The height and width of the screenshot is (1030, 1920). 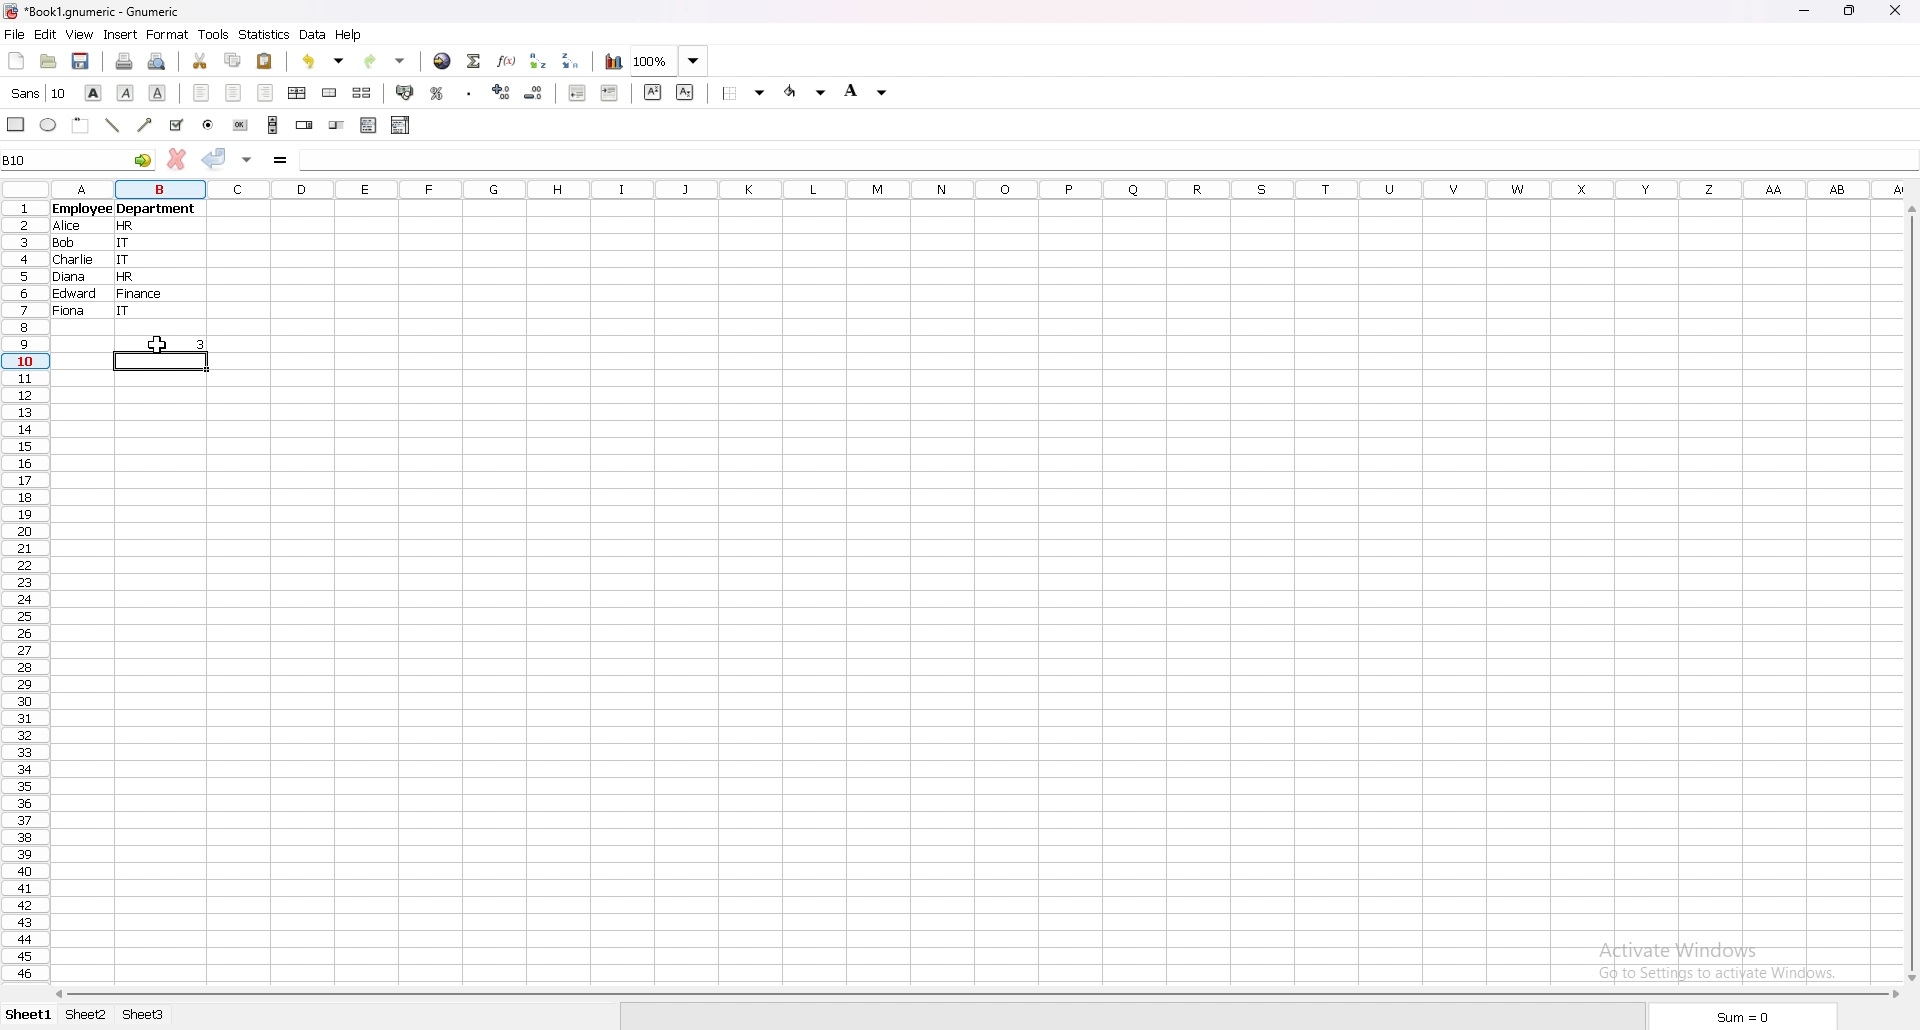 What do you see at coordinates (78, 159) in the screenshot?
I see `selected cell` at bounding box center [78, 159].